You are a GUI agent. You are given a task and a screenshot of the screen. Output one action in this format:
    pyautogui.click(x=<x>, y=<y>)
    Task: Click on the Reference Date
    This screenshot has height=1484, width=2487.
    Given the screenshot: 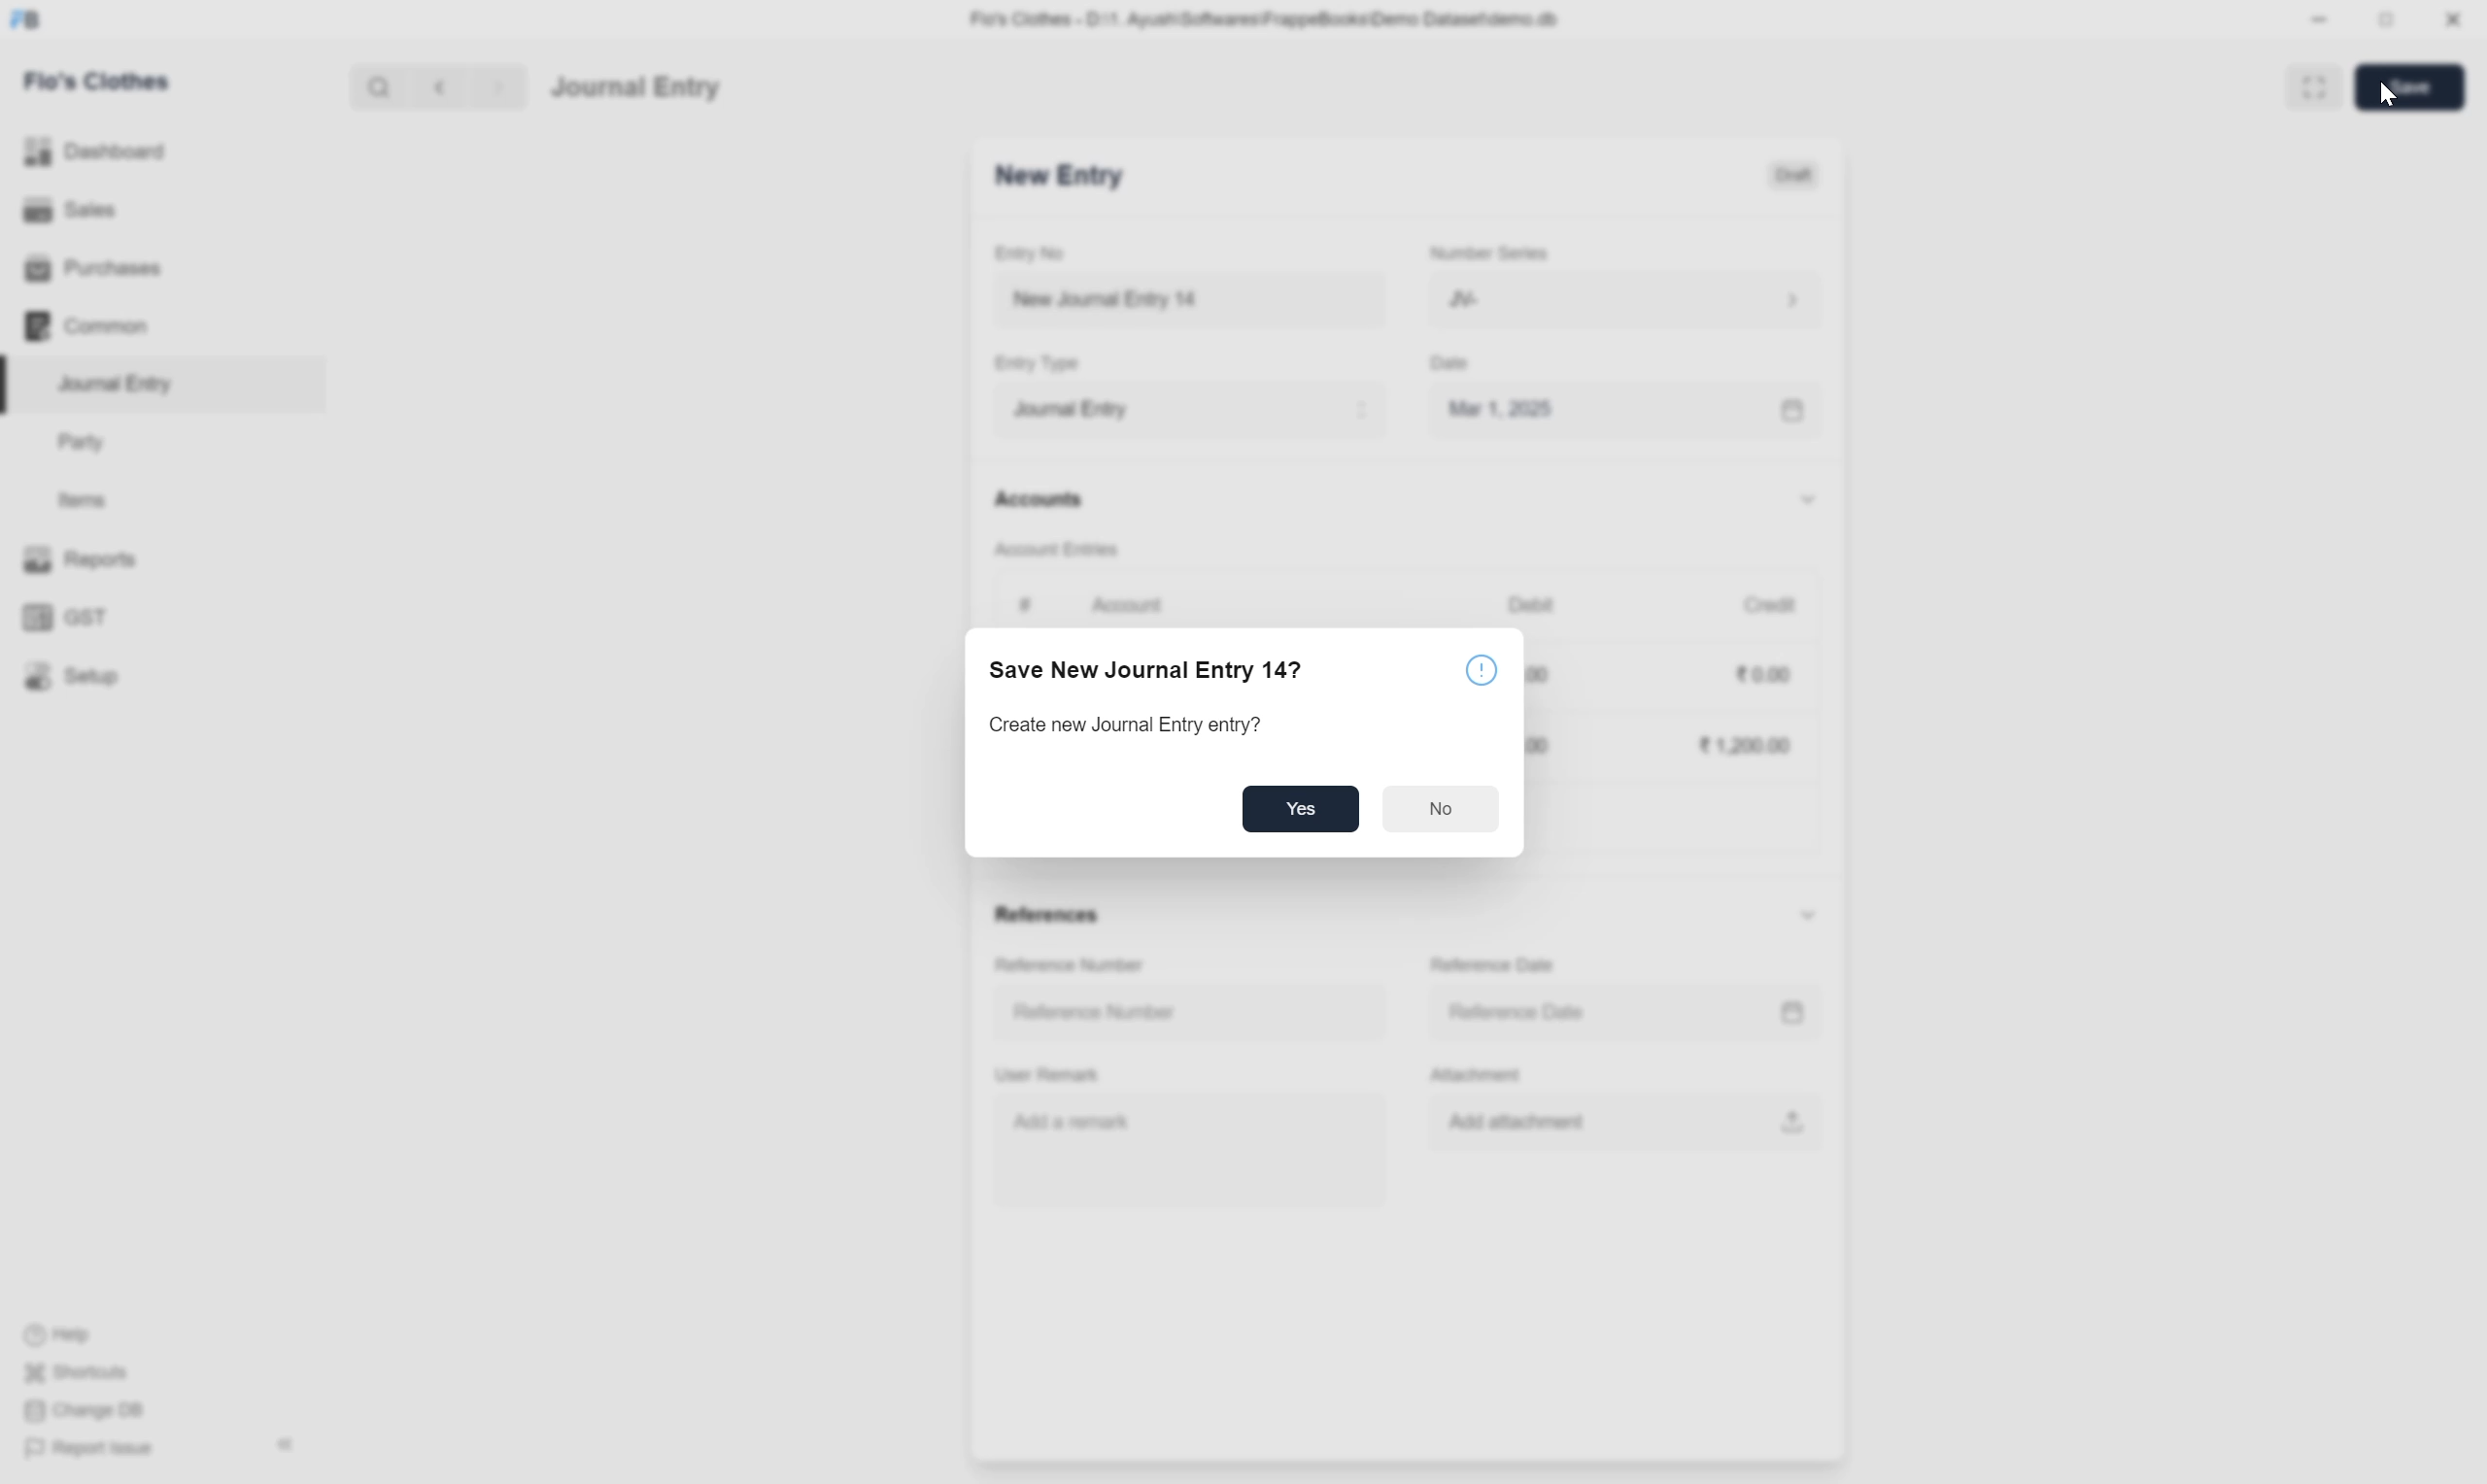 What is the action you would take?
    pyautogui.click(x=1497, y=966)
    